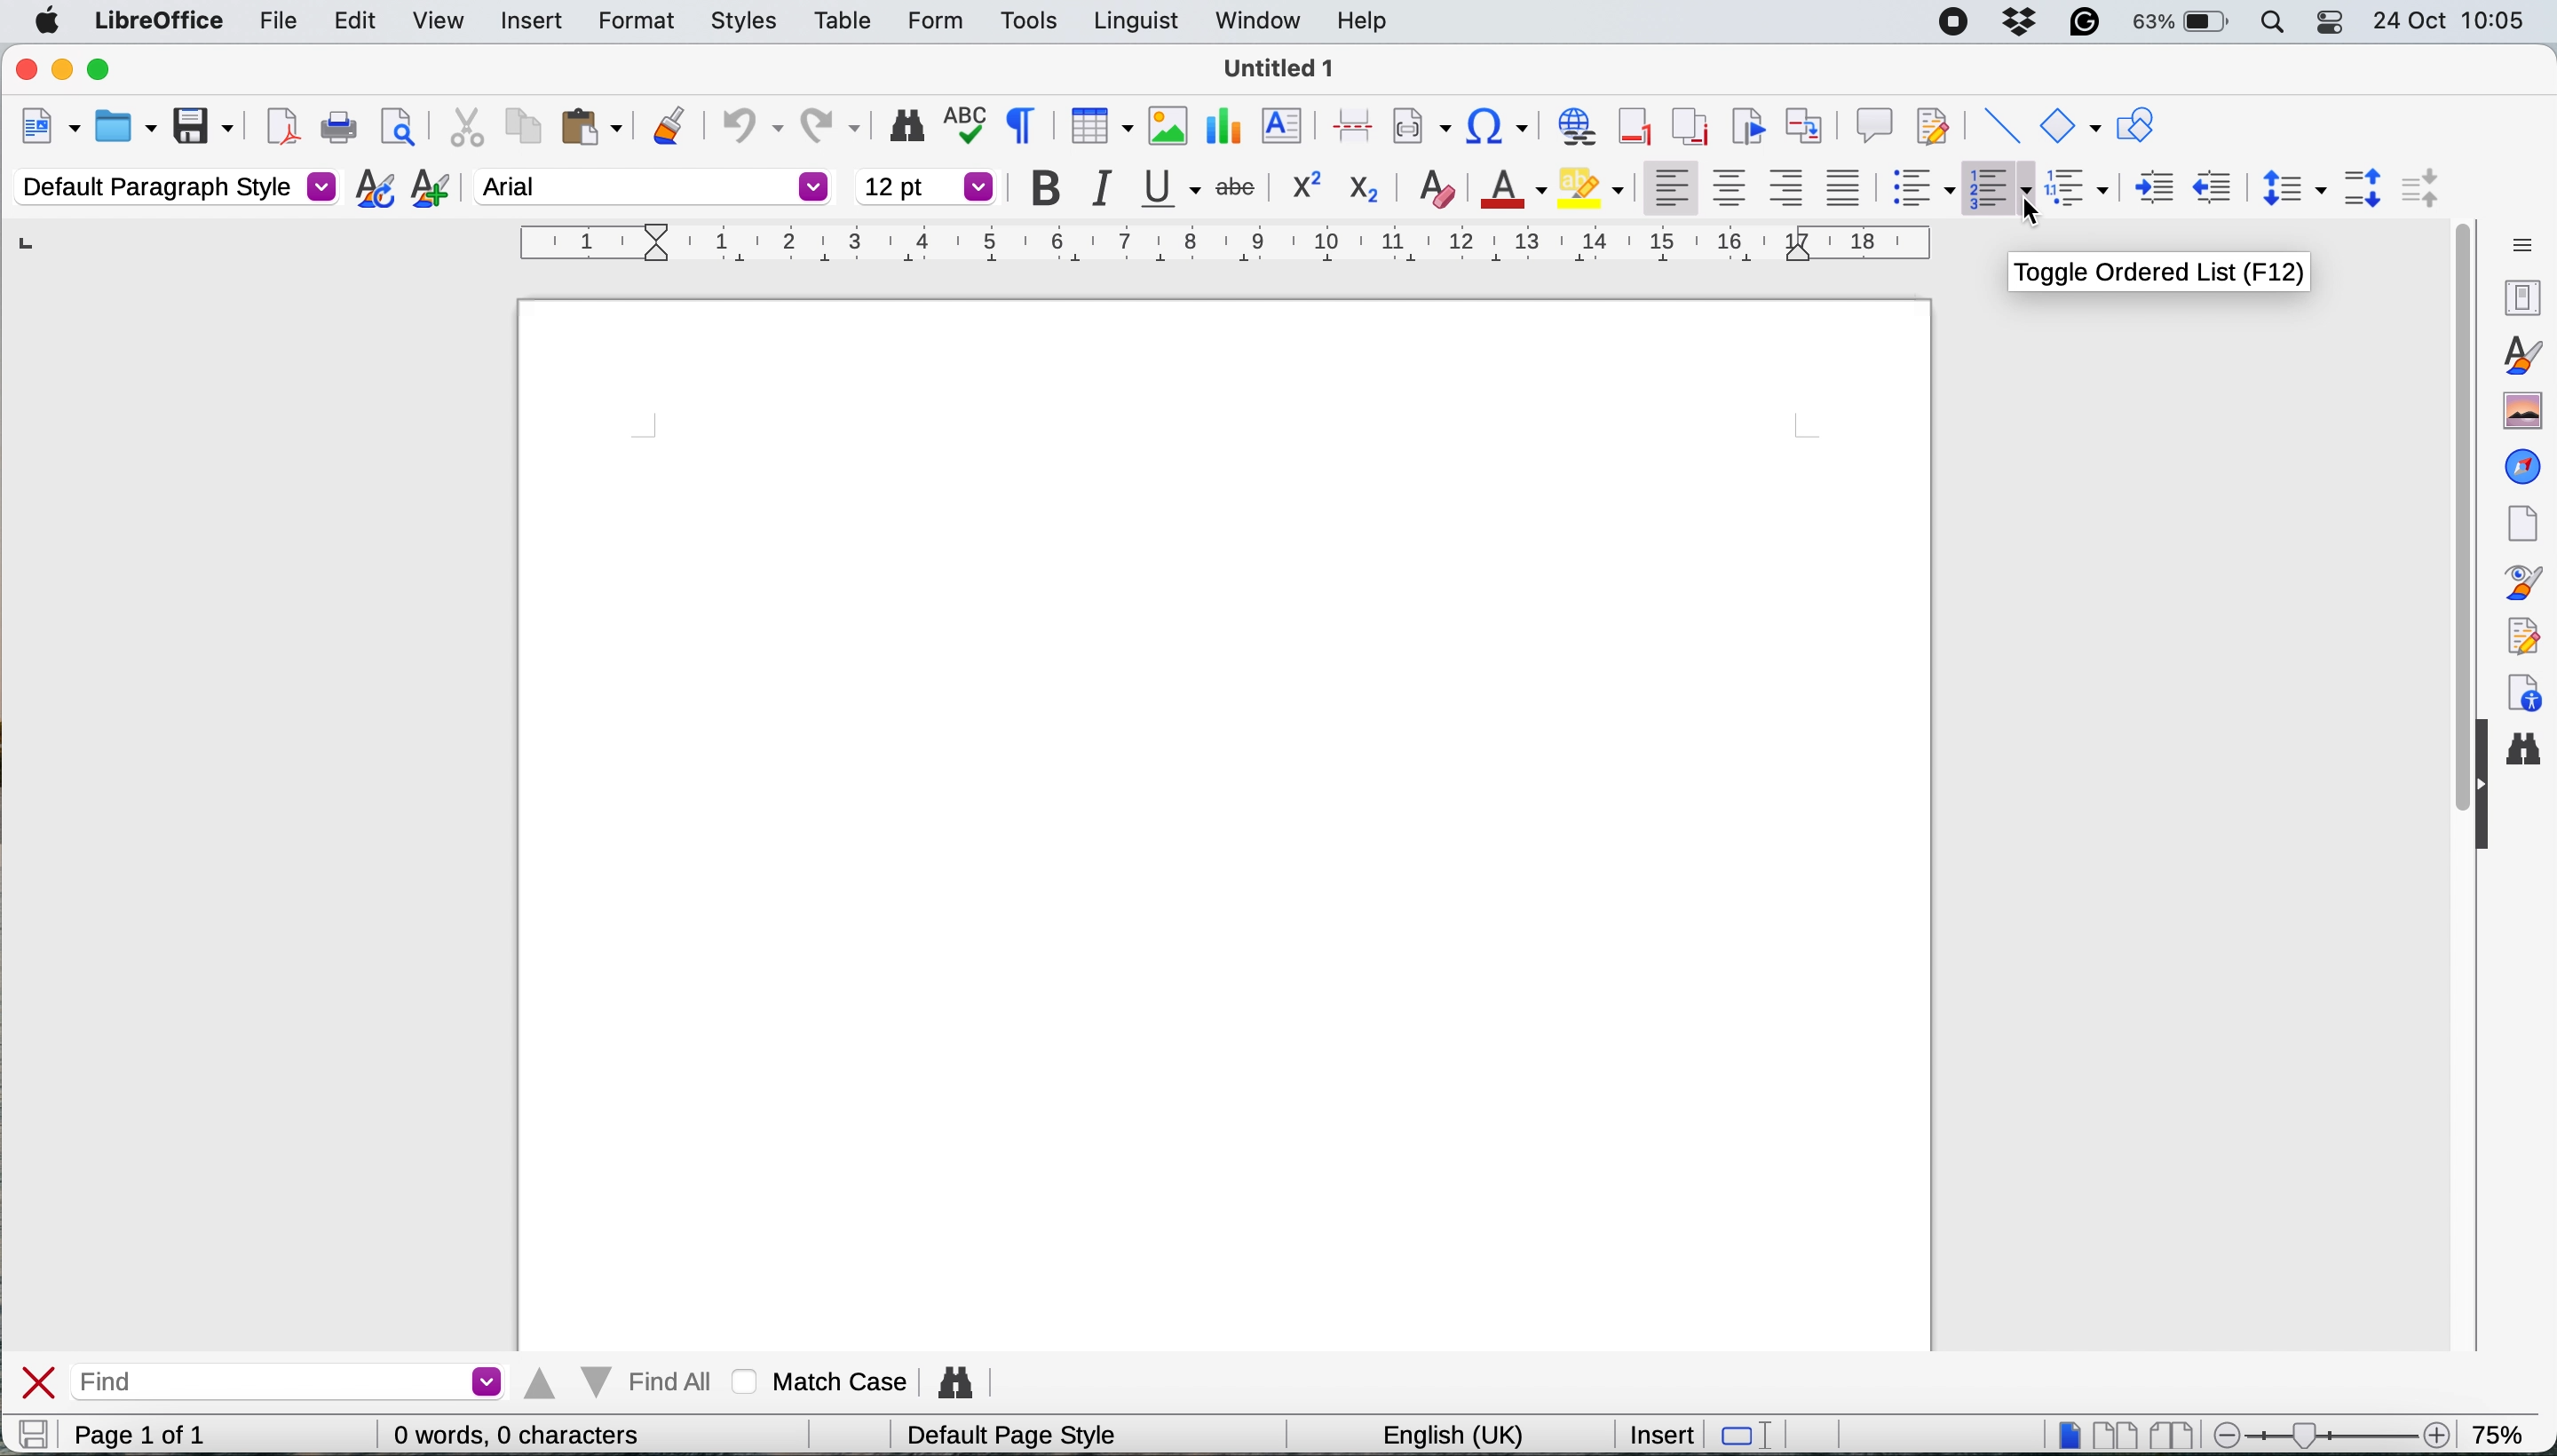 The width and height of the screenshot is (2557, 1456). What do you see at coordinates (2182, 24) in the screenshot?
I see `63%` at bounding box center [2182, 24].